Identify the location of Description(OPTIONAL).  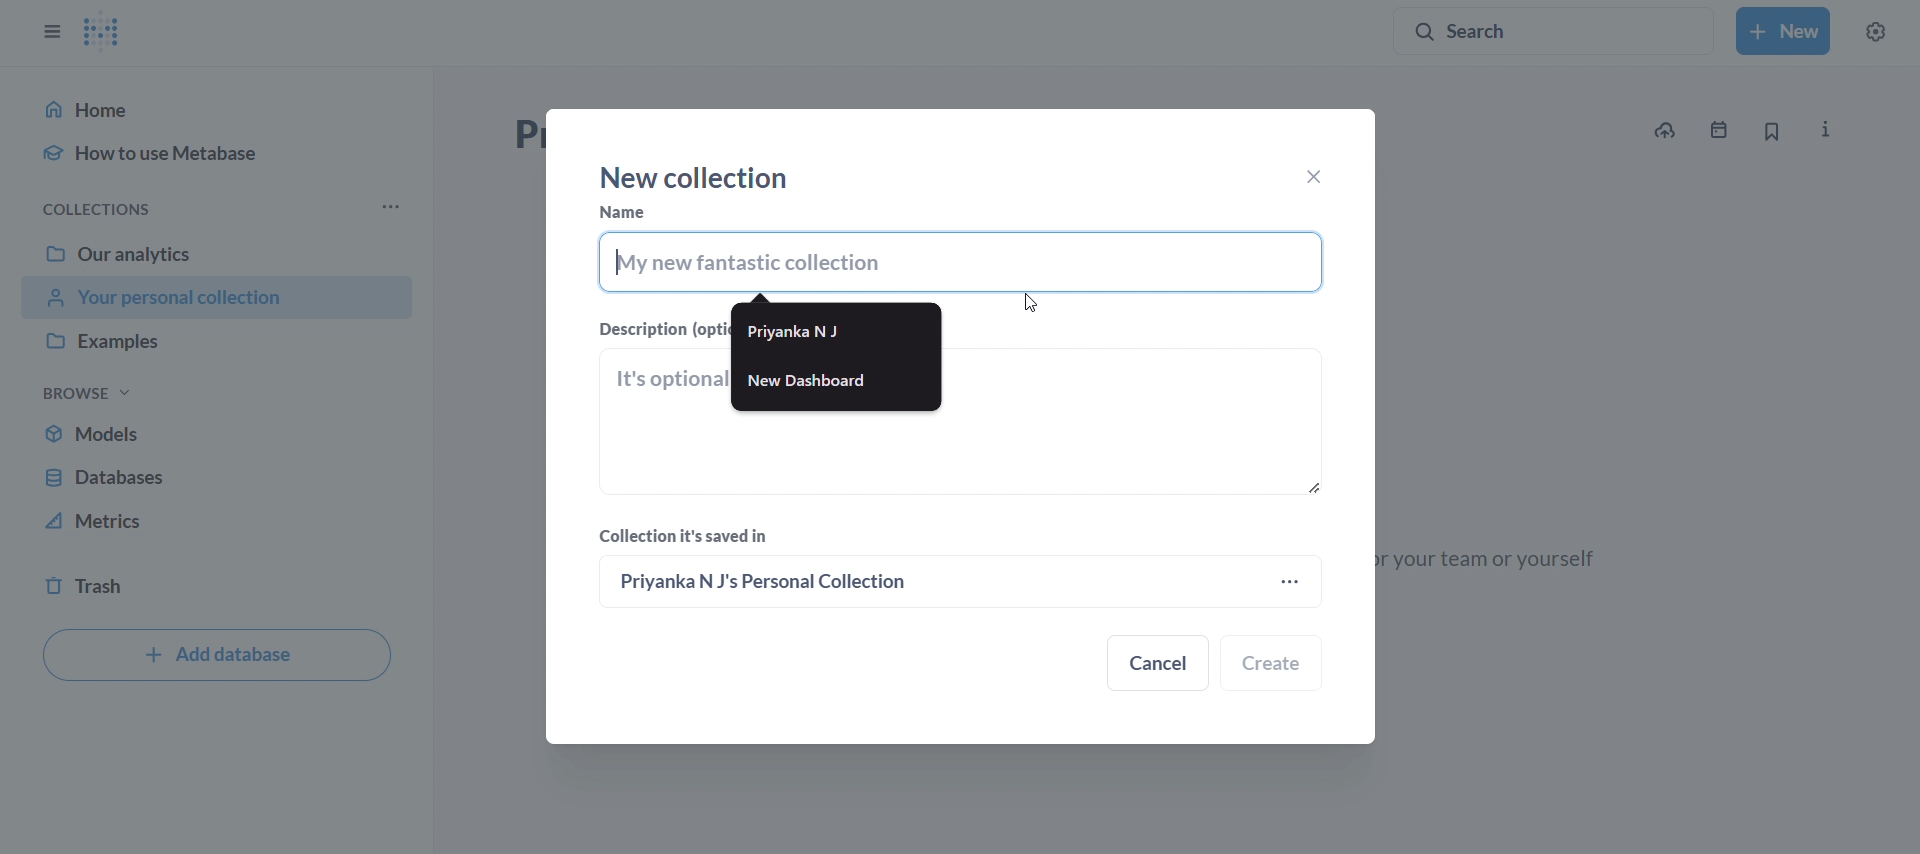
(663, 329).